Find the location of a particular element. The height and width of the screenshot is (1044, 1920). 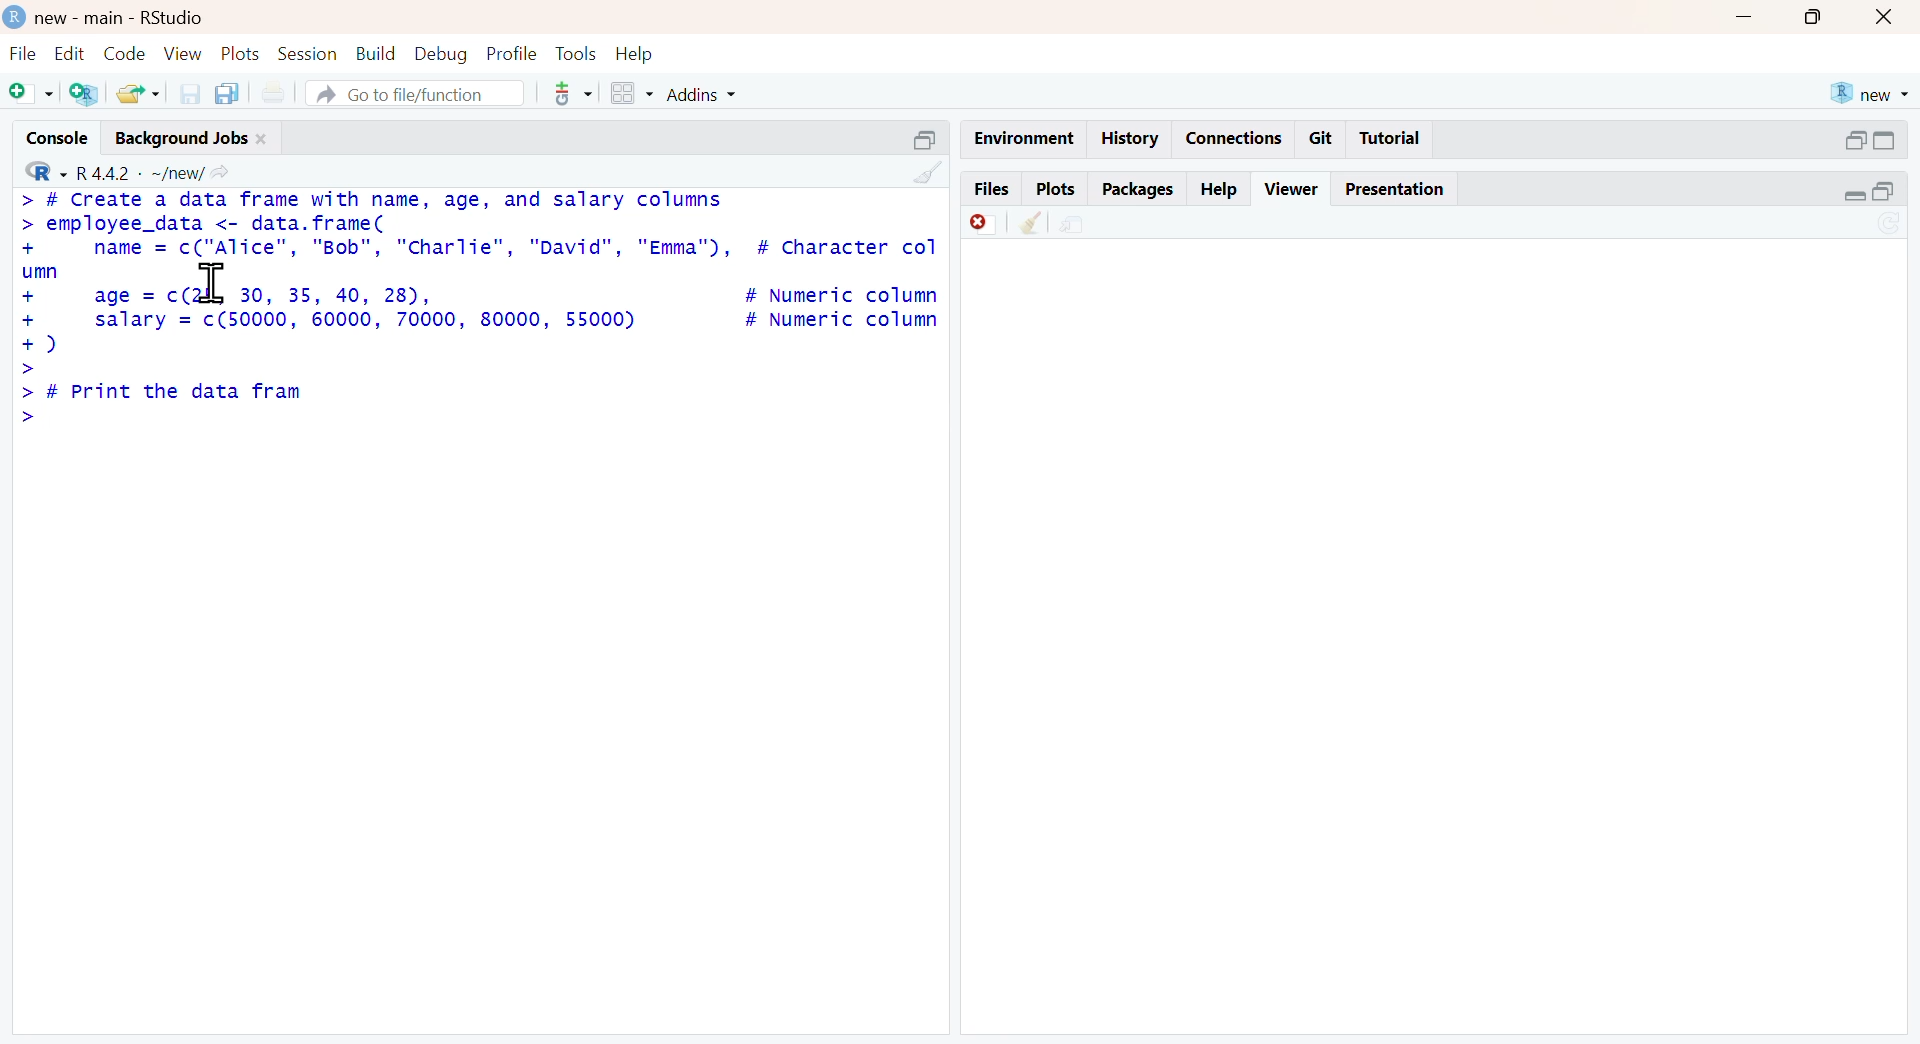

Create new Project is located at coordinates (83, 95).